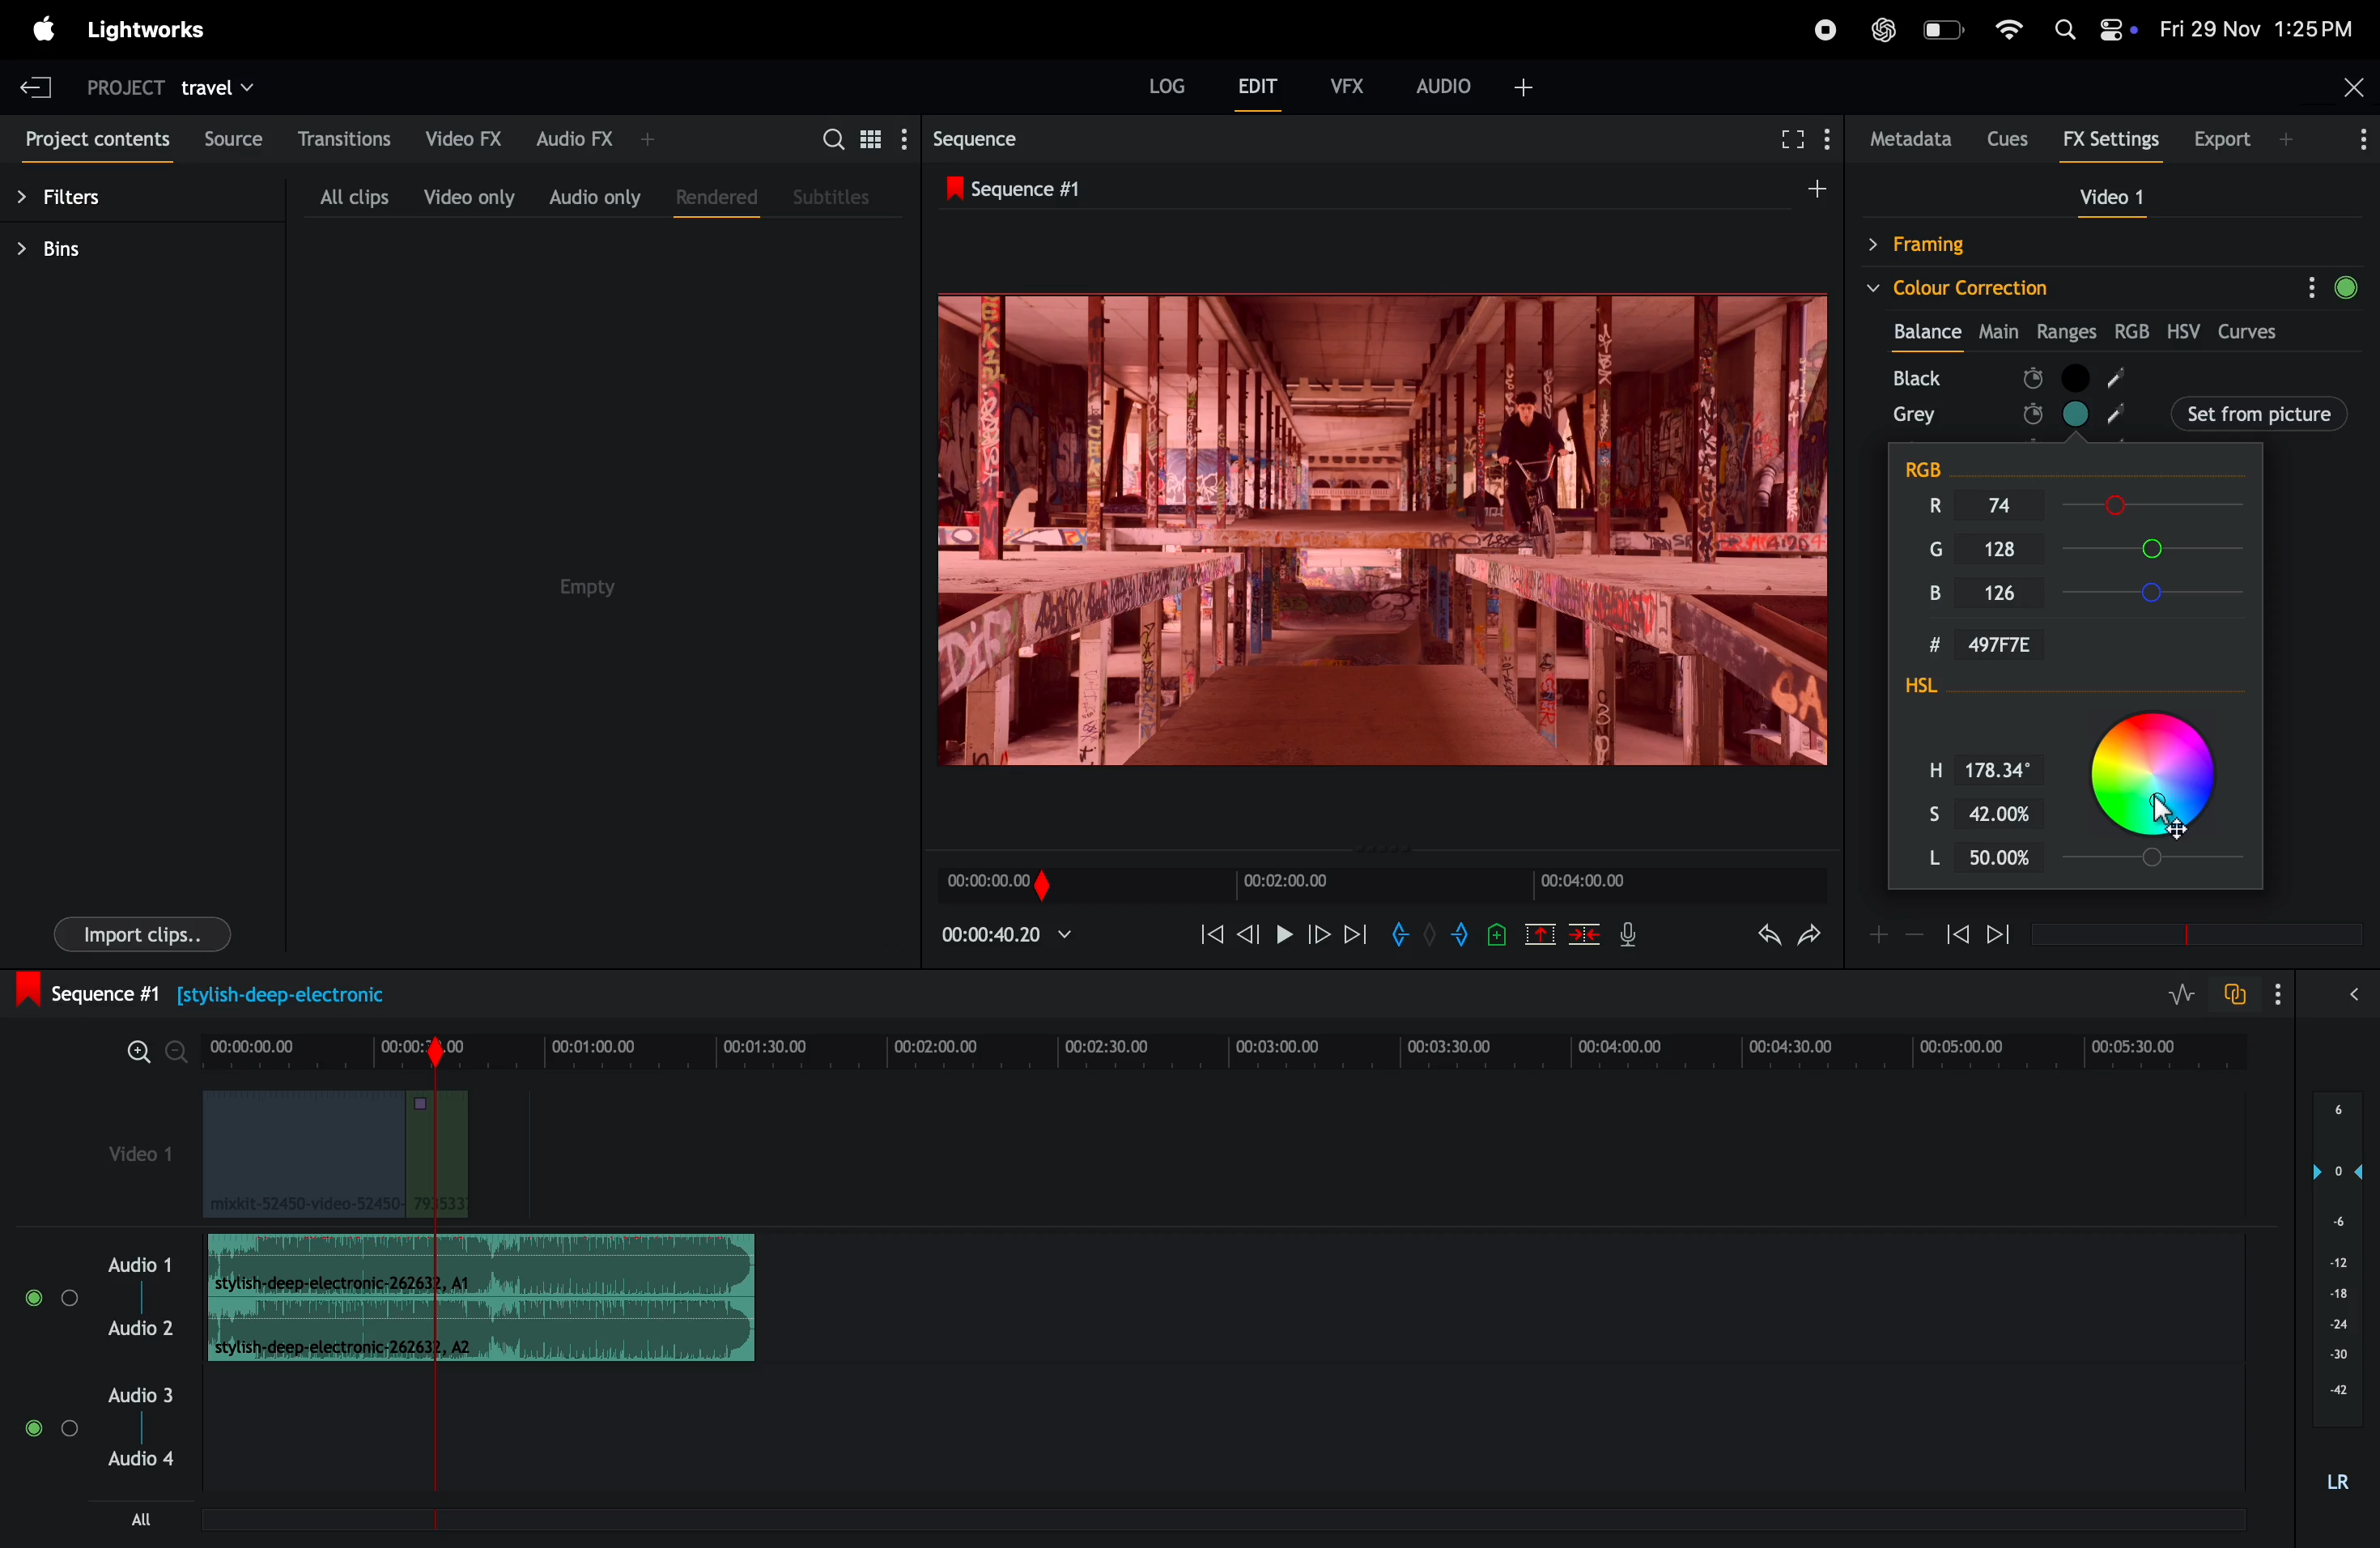 The width and height of the screenshot is (2380, 1548). Describe the element at coordinates (1539, 937) in the screenshot. I see `cut` at that location.